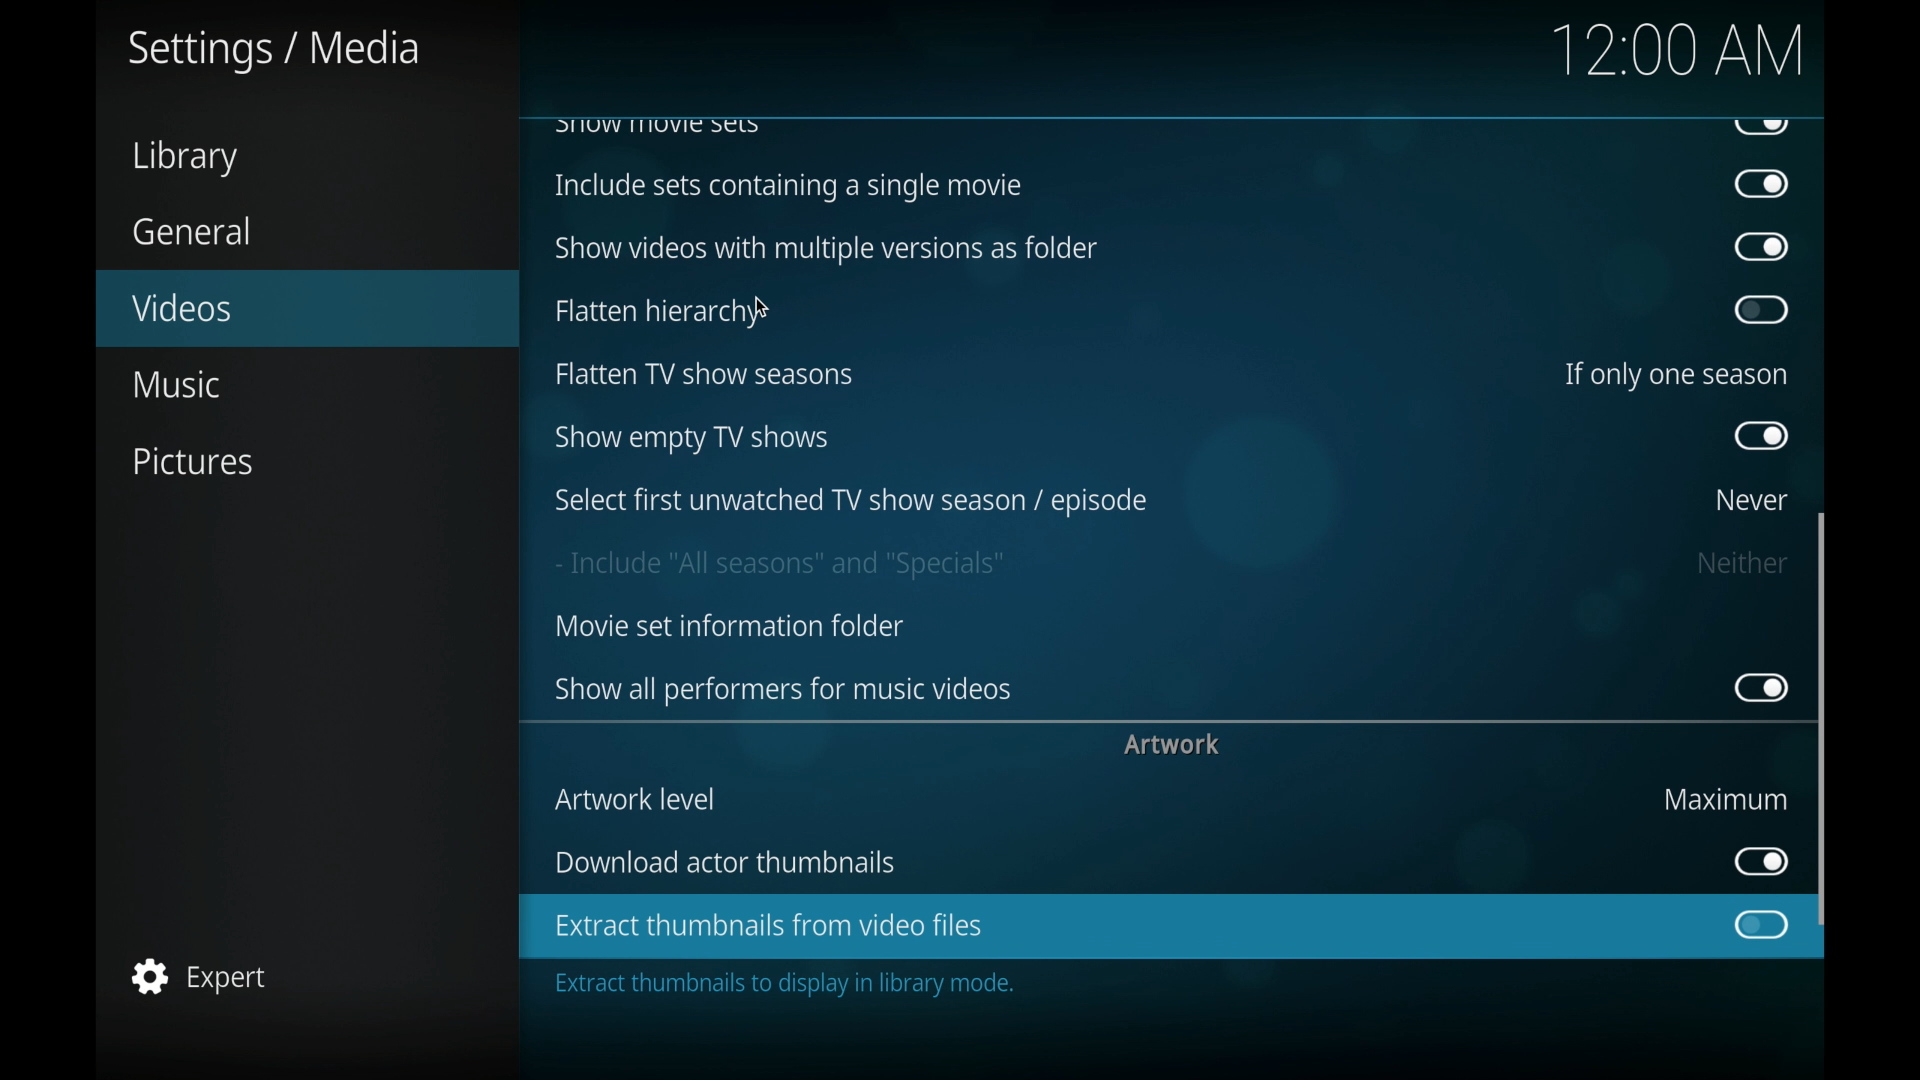 The width and height of the screenshot is (1920, 1080). I want to click on 12.00 am, so click(1679, 50).